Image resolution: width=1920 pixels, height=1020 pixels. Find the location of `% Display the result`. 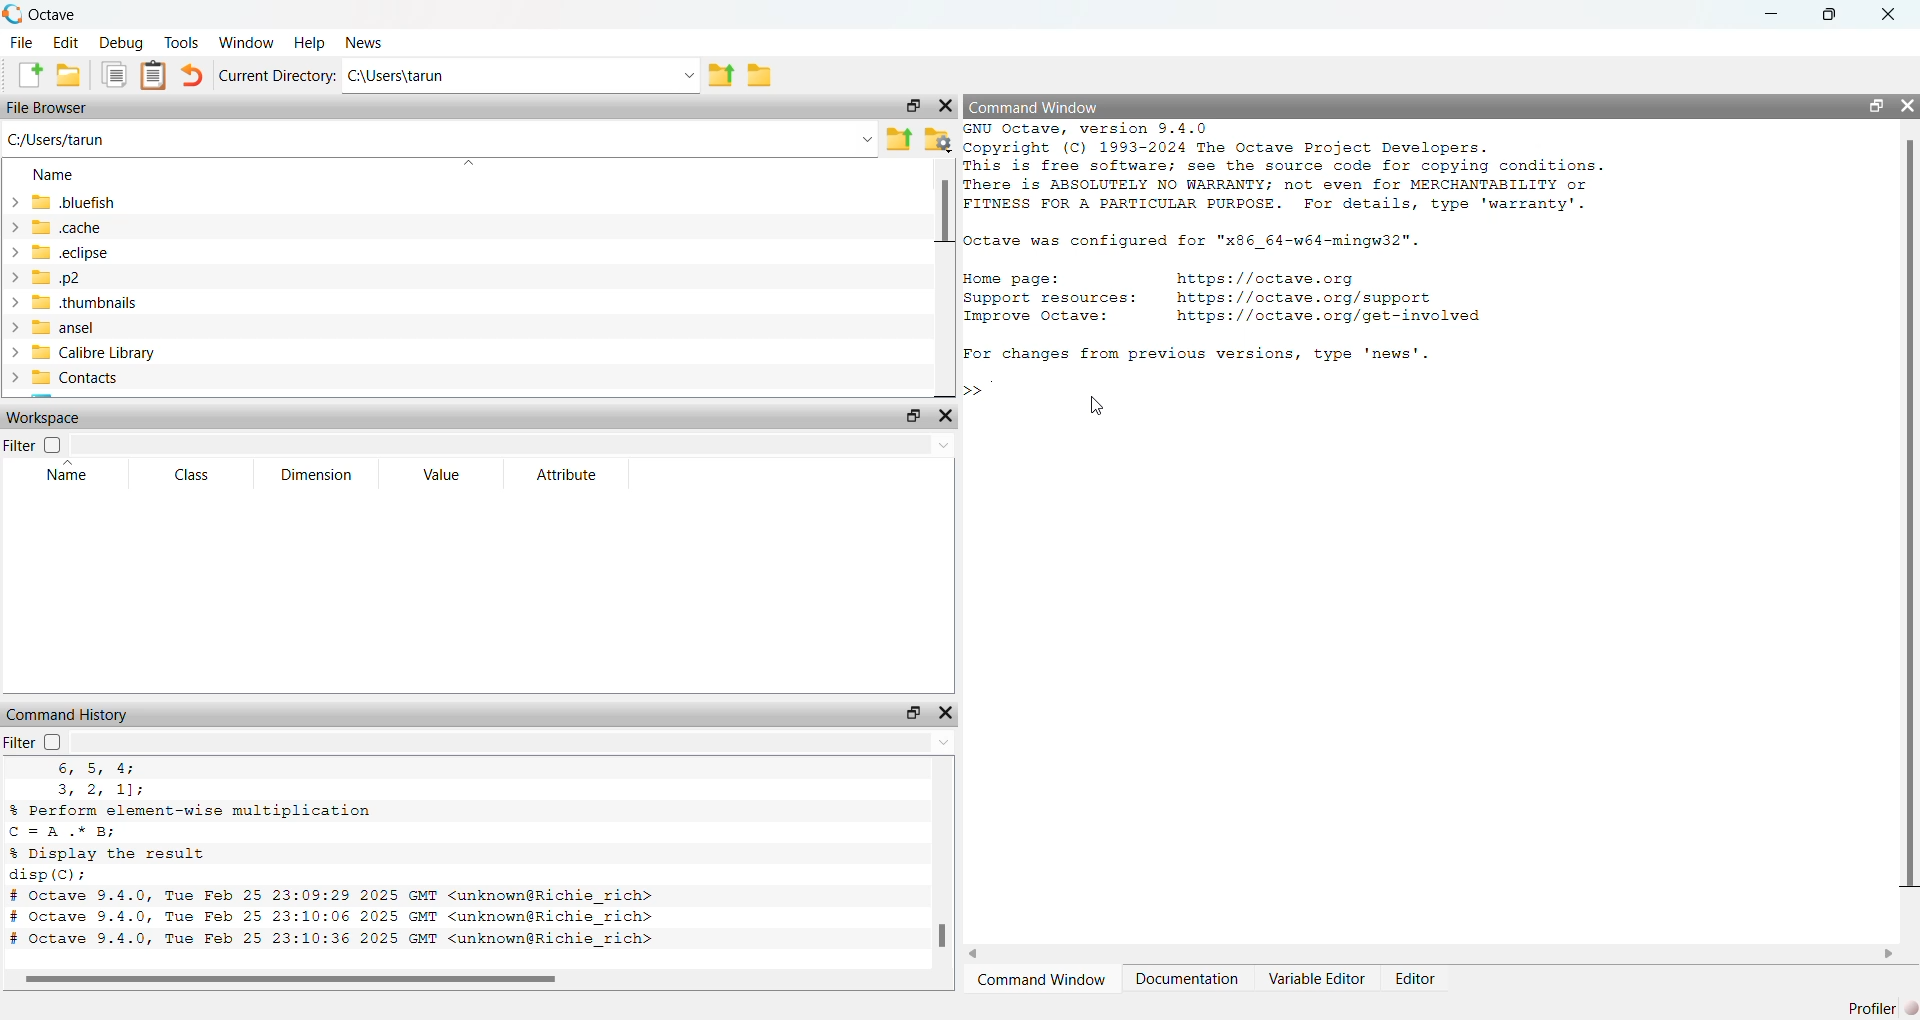

% Display the result is located at coordinates (111, 853).